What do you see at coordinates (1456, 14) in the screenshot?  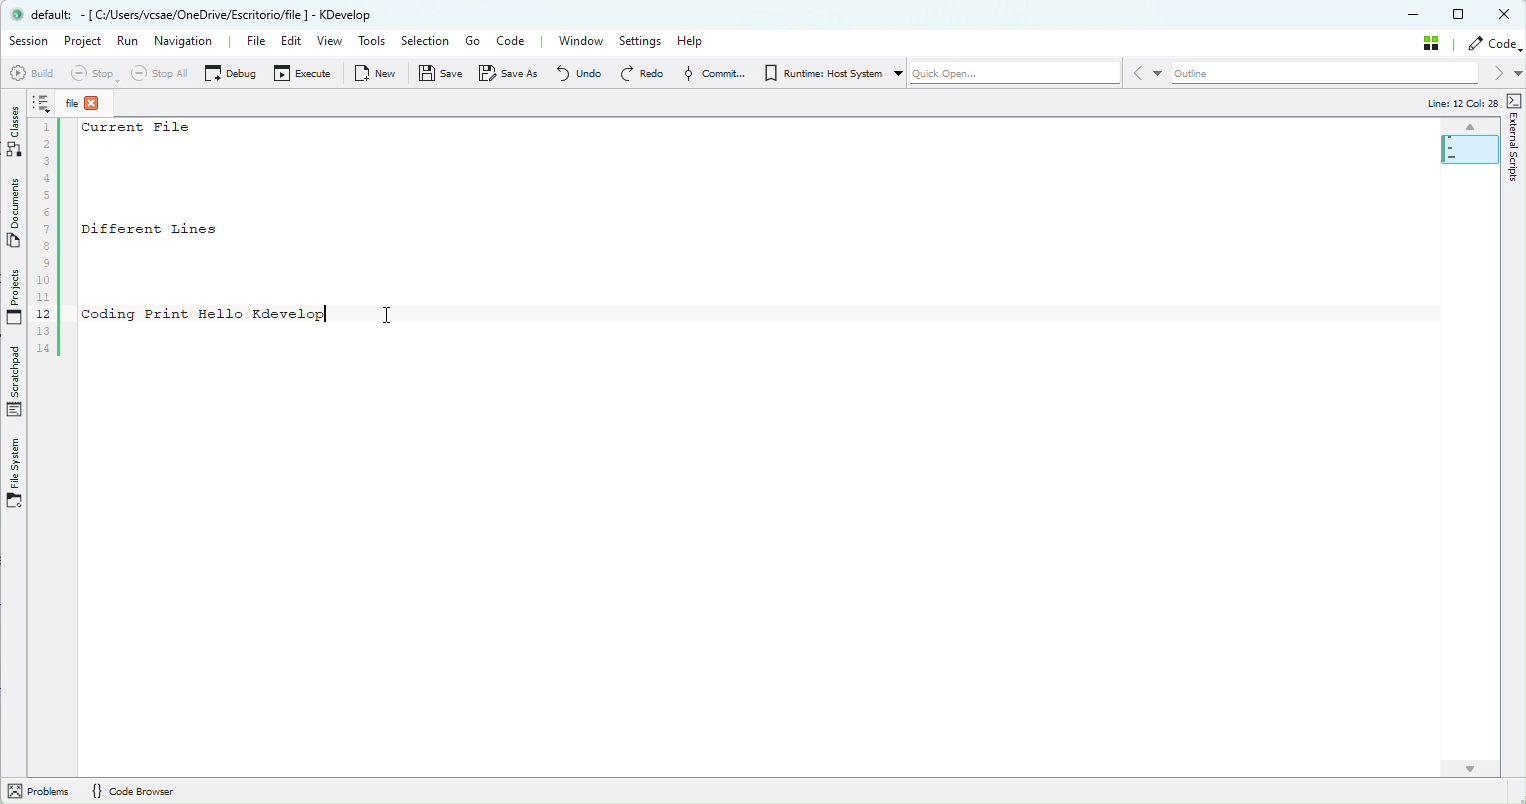 I see `Maximize` at bounding box center [1456, 14].